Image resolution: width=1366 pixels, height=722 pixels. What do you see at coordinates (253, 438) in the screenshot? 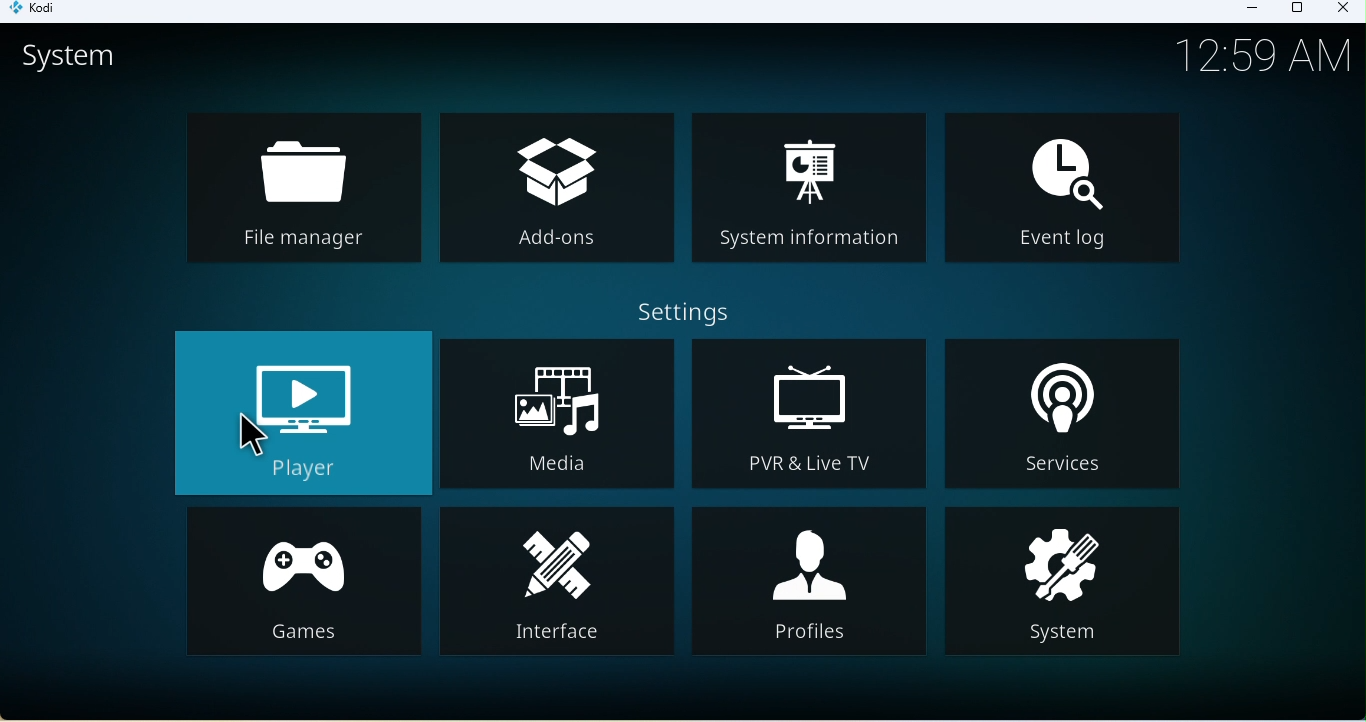
I see `Cursor` at bounding box center [253, 438].